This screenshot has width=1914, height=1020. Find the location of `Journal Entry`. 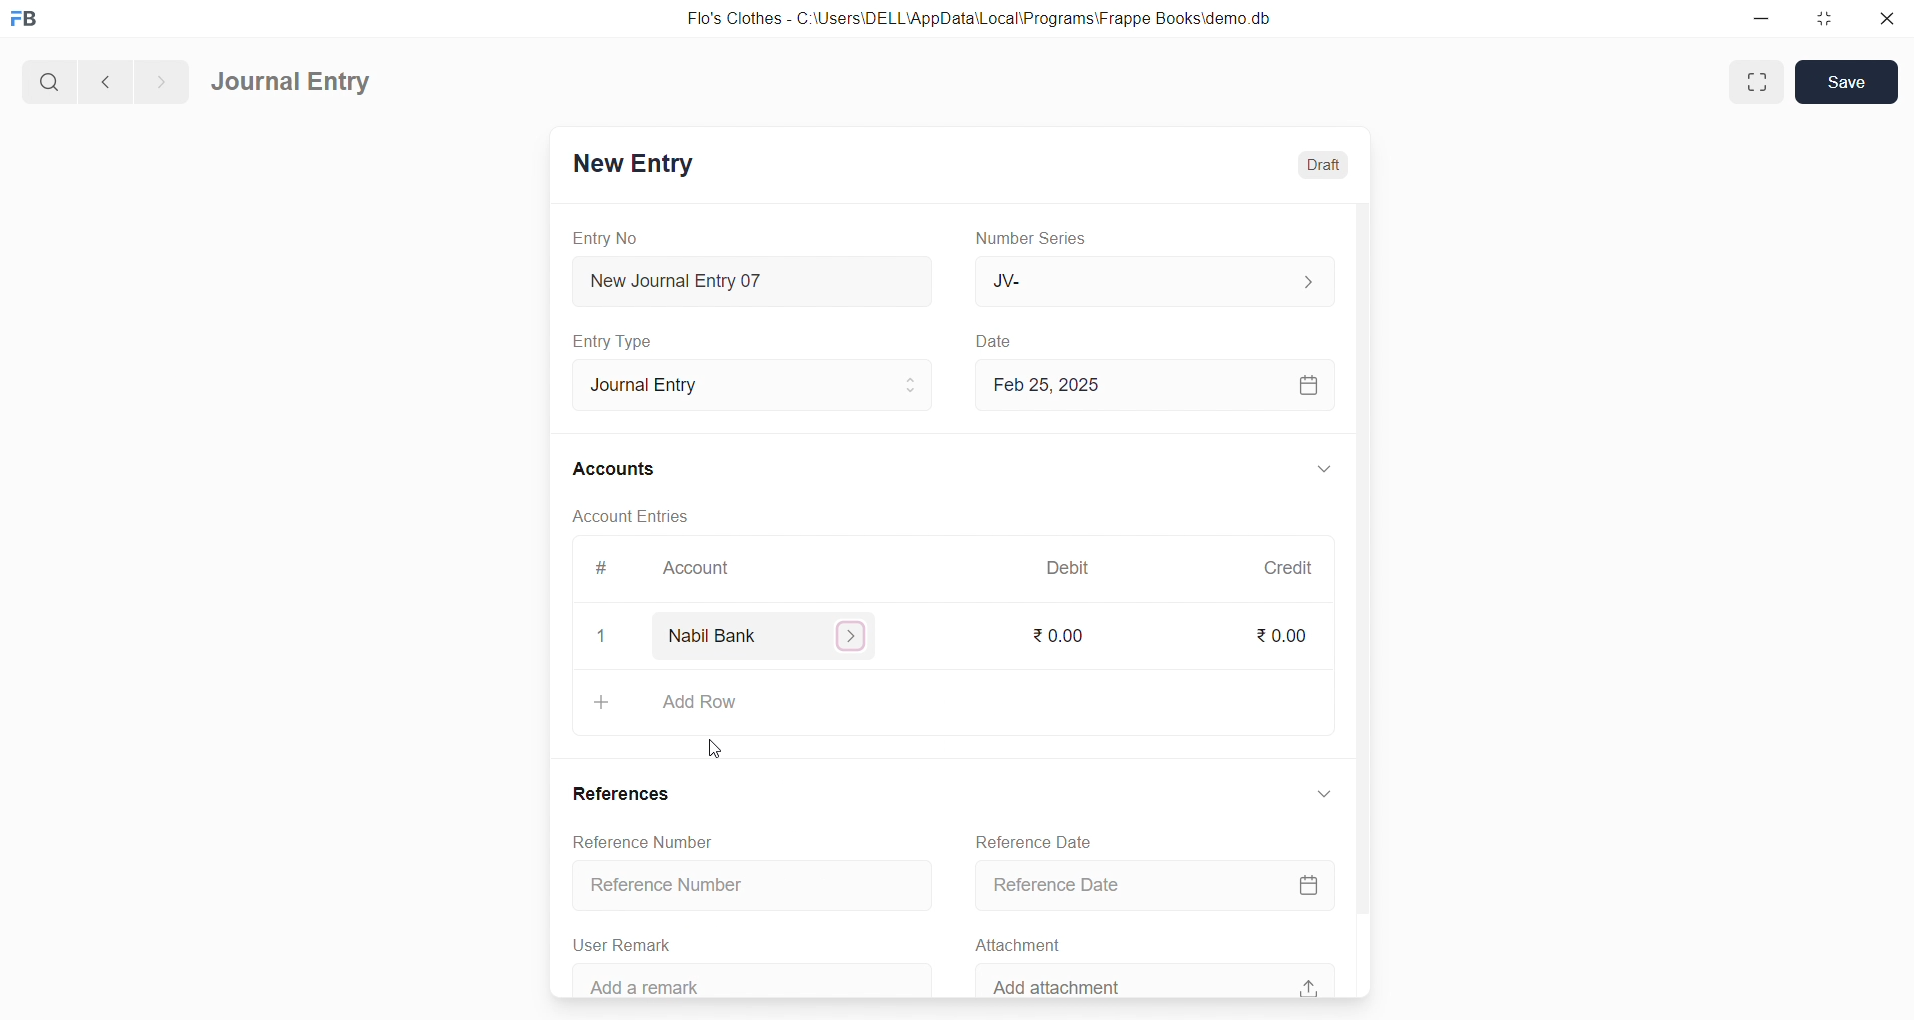

Journal Entry is located at coordinates (293, 83).